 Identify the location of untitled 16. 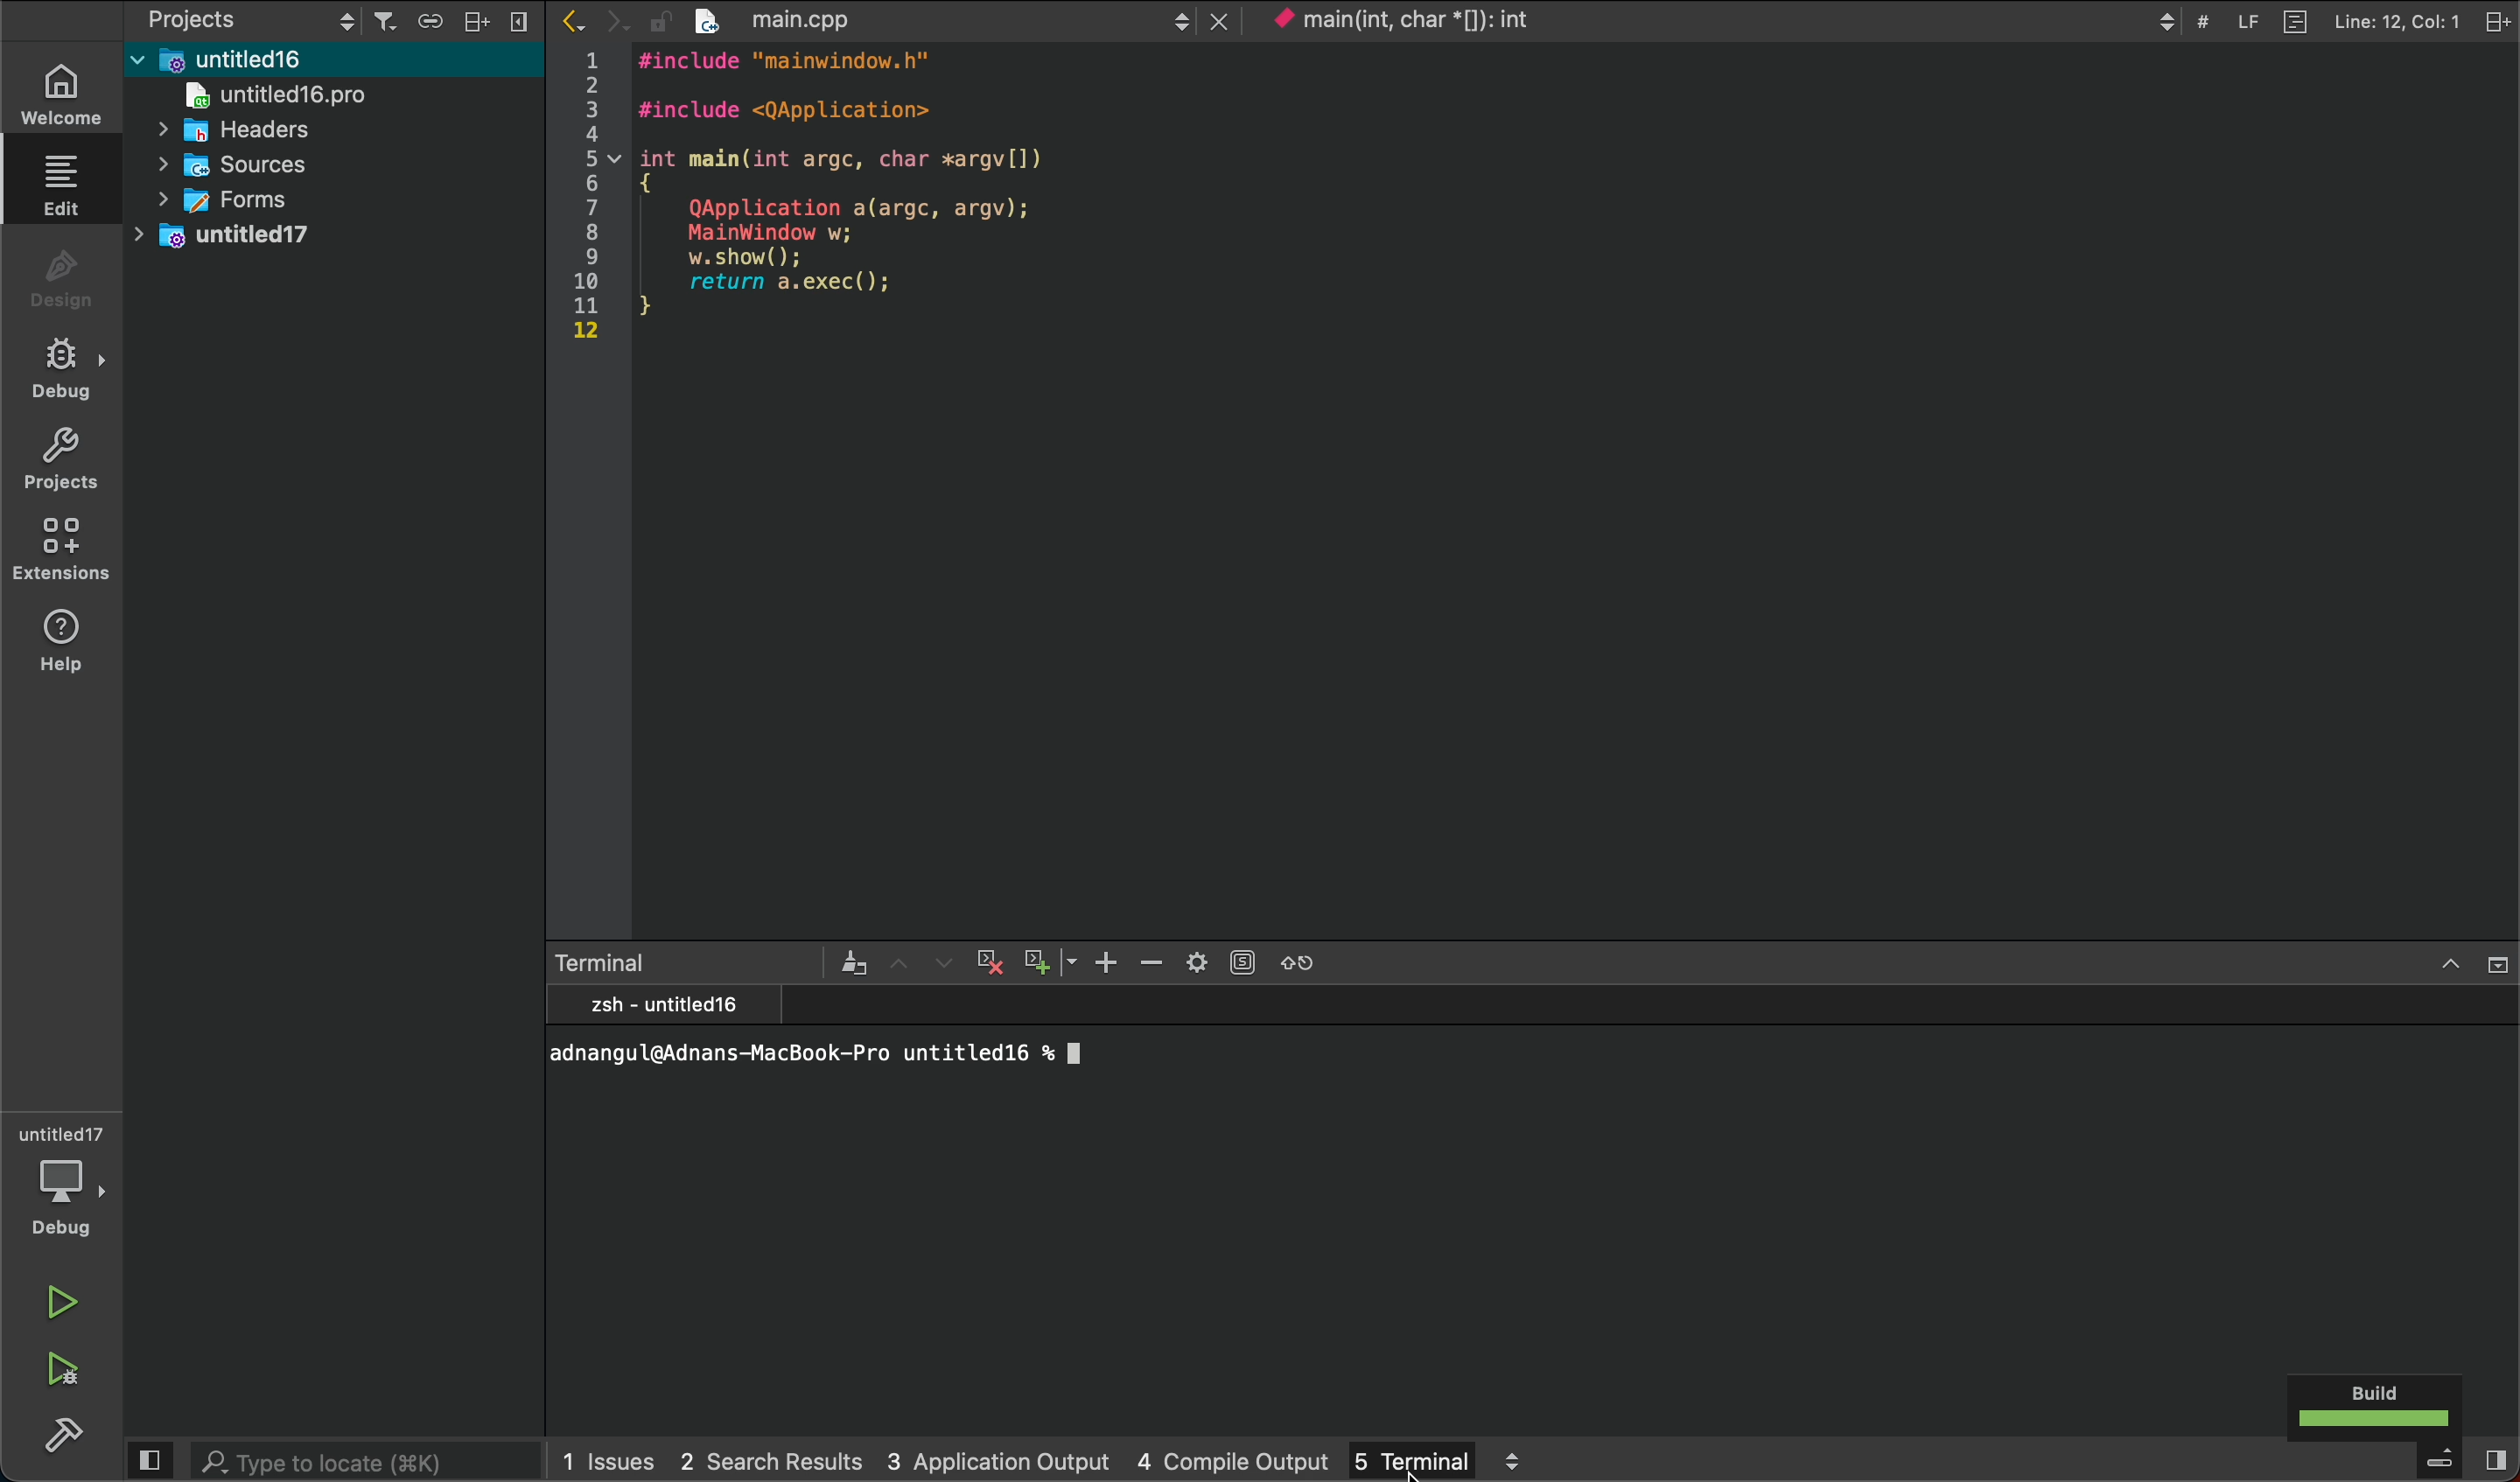
(284, 57).